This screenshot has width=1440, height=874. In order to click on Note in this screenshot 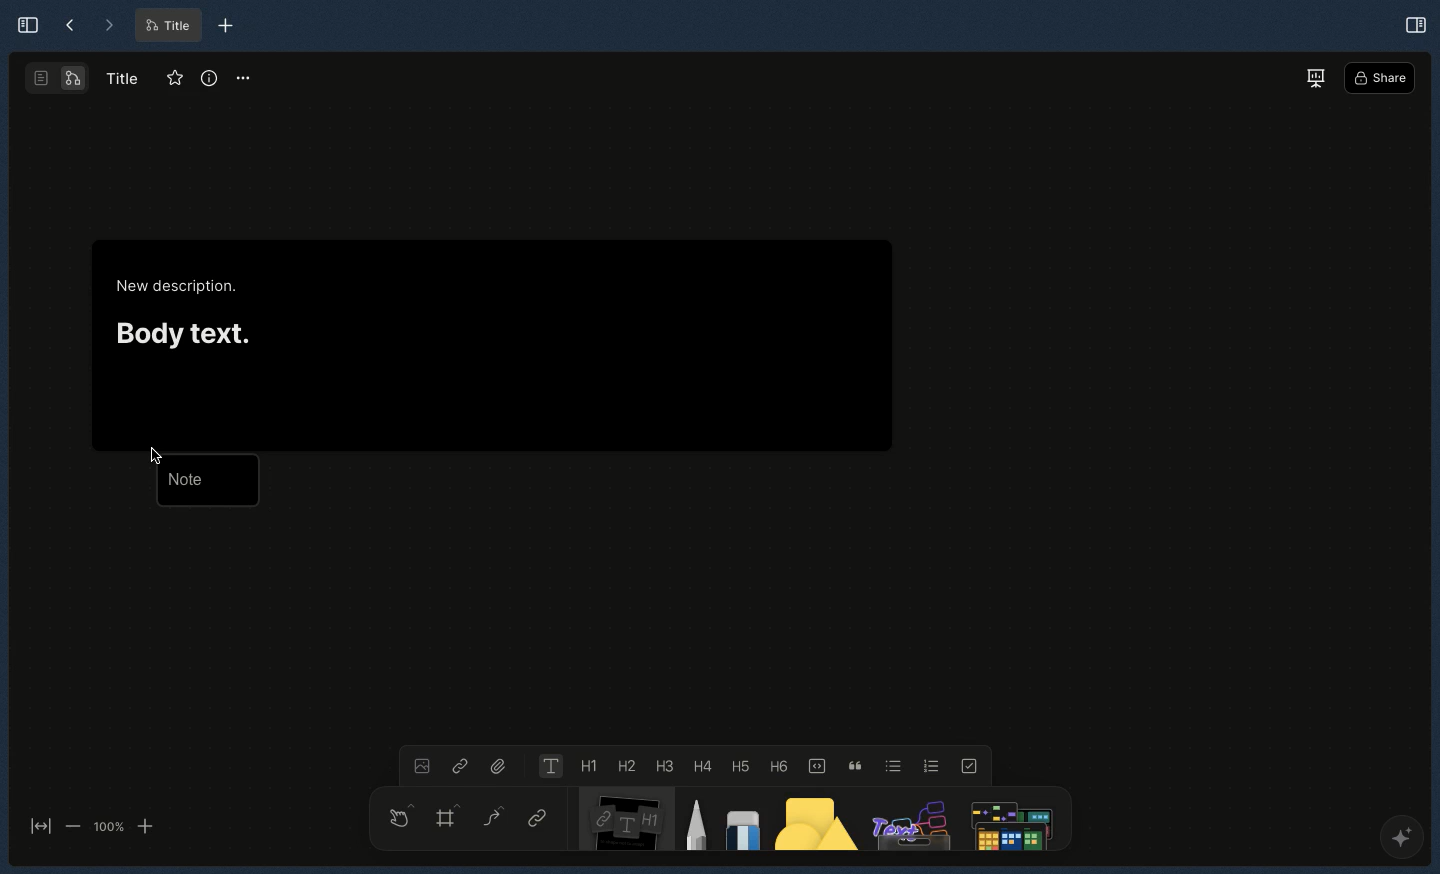, I will do `click(622, 819)`.